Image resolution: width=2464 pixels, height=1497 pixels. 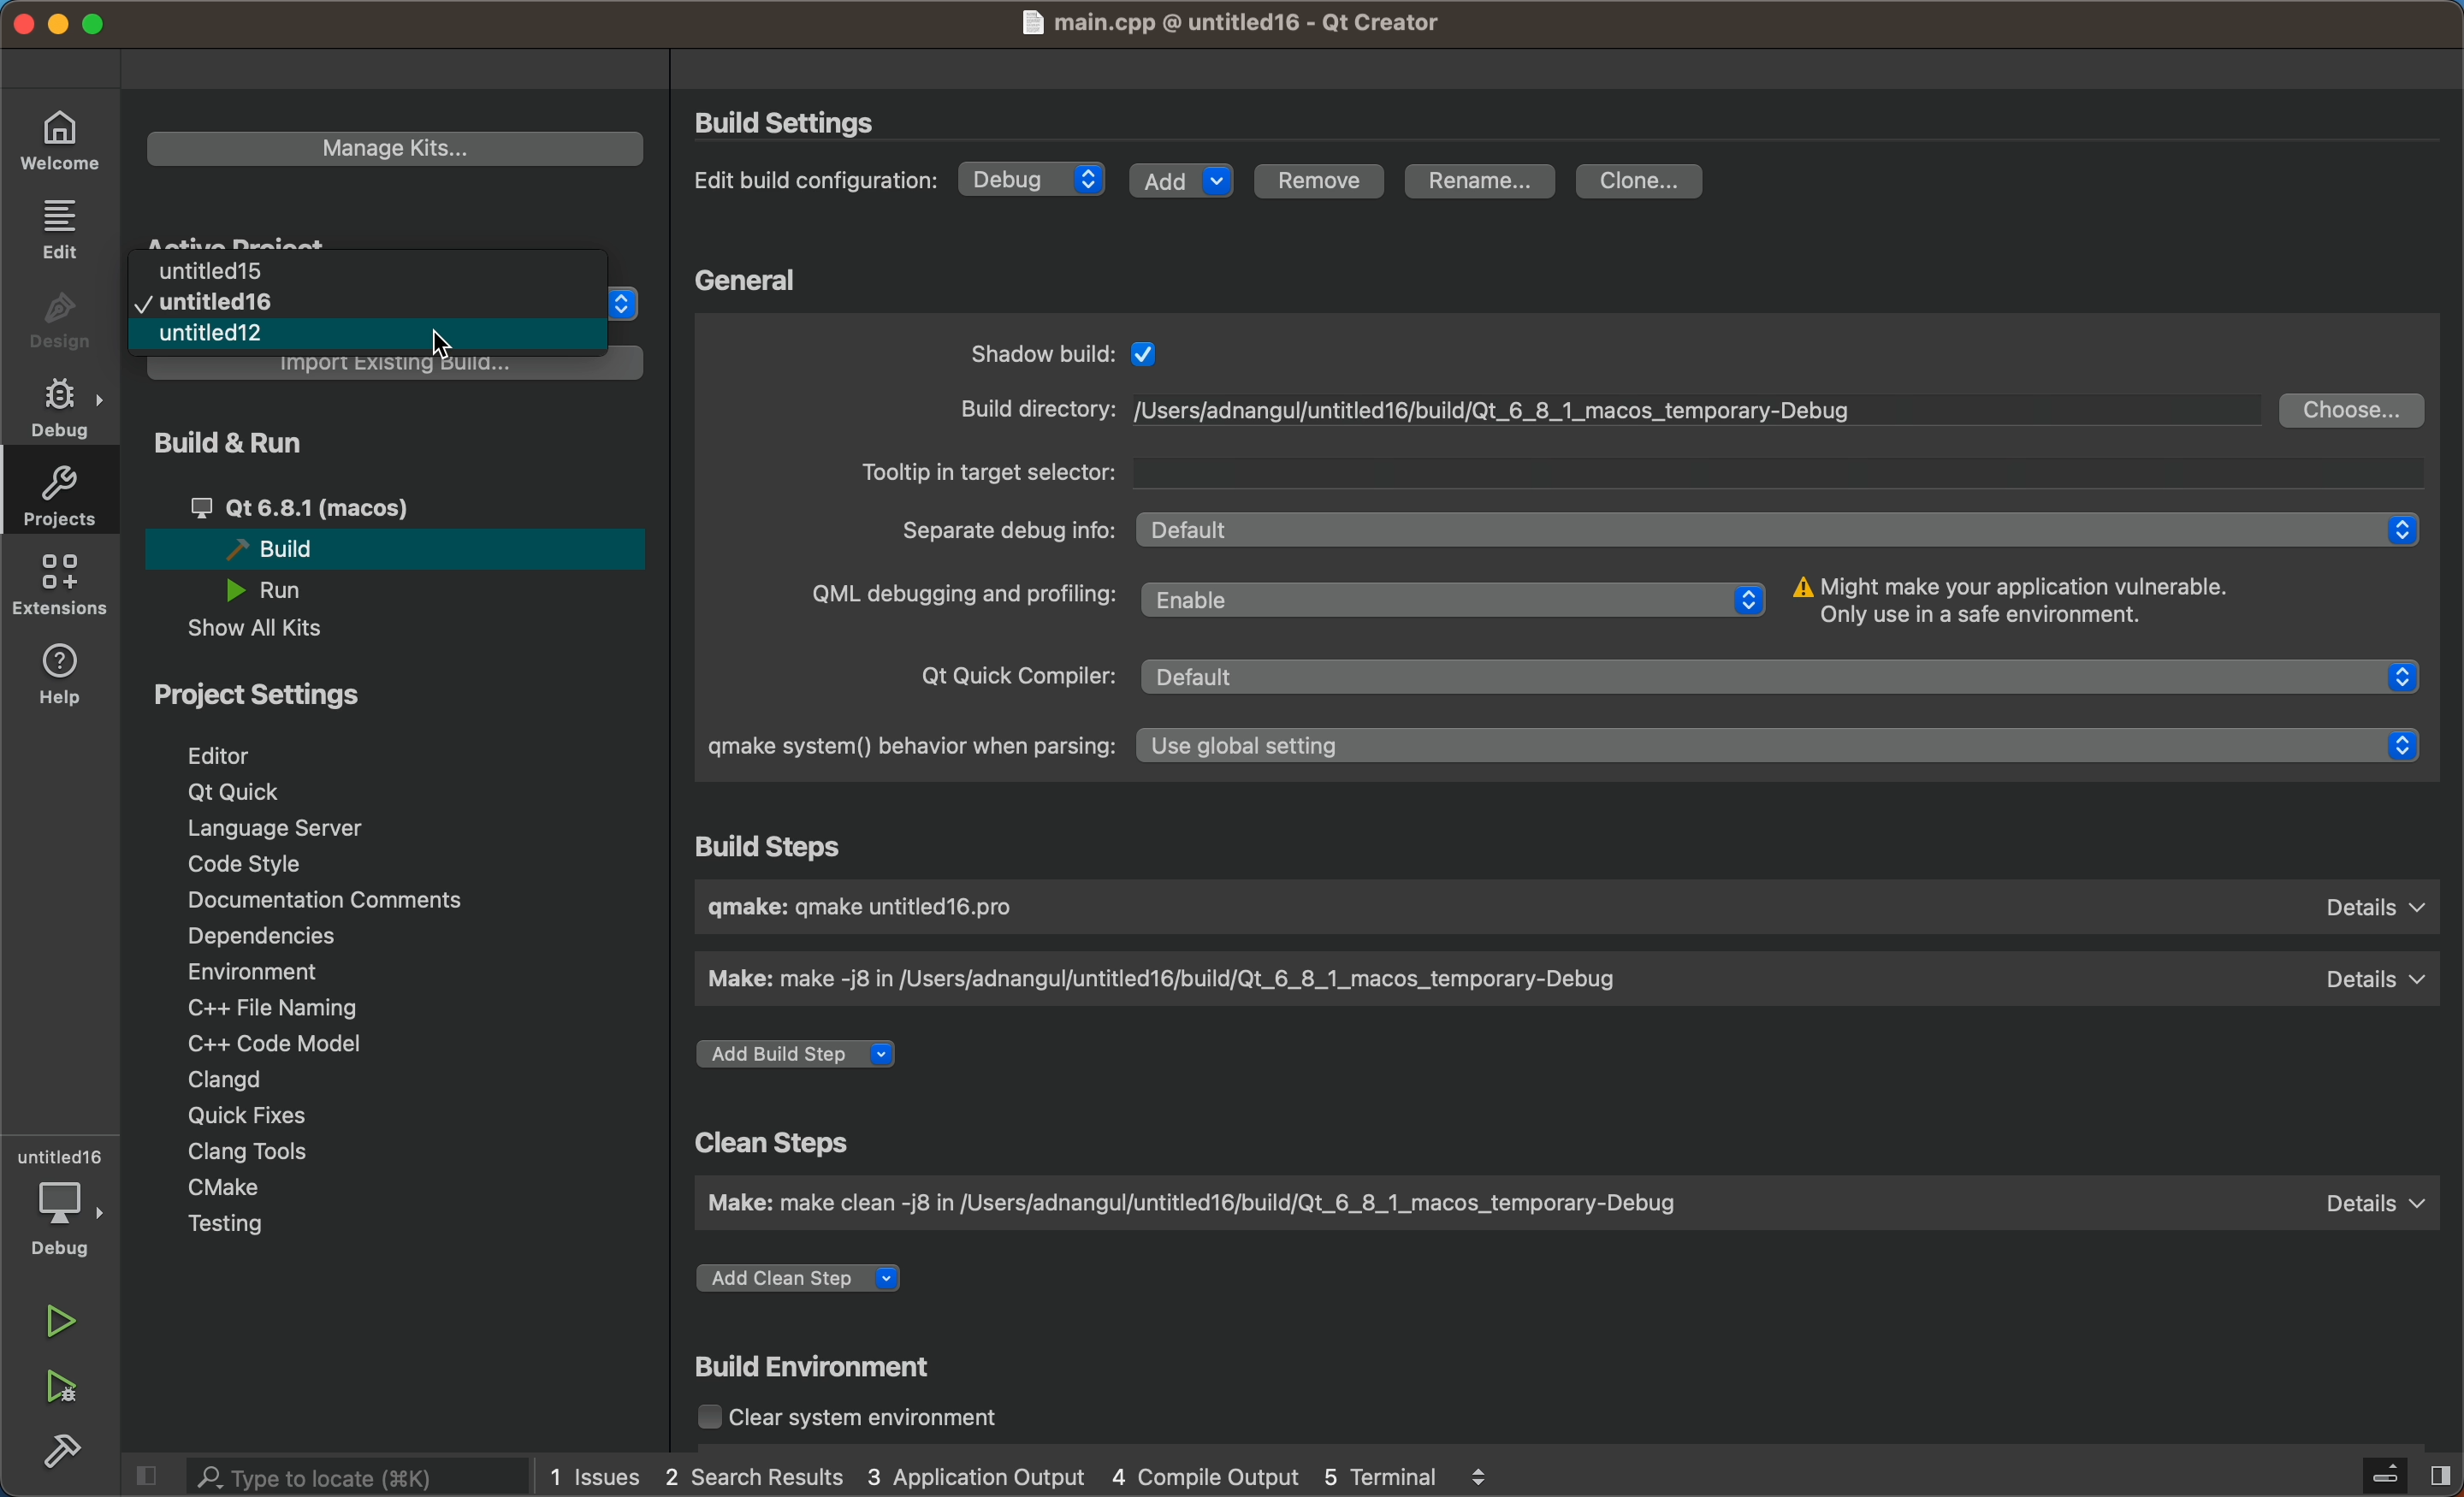 I want to click on , so click(x=1565, y=980).